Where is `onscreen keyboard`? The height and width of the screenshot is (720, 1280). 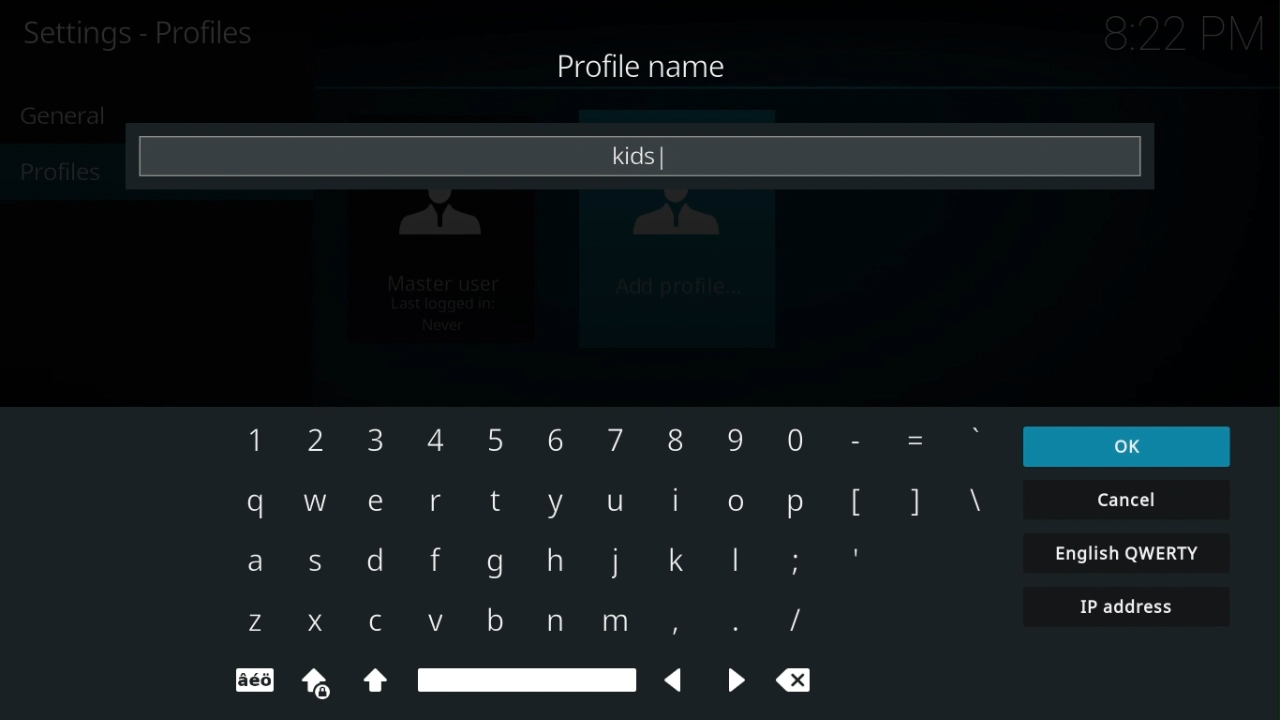
onscreen keyboard is located at coordinates (598, 521).